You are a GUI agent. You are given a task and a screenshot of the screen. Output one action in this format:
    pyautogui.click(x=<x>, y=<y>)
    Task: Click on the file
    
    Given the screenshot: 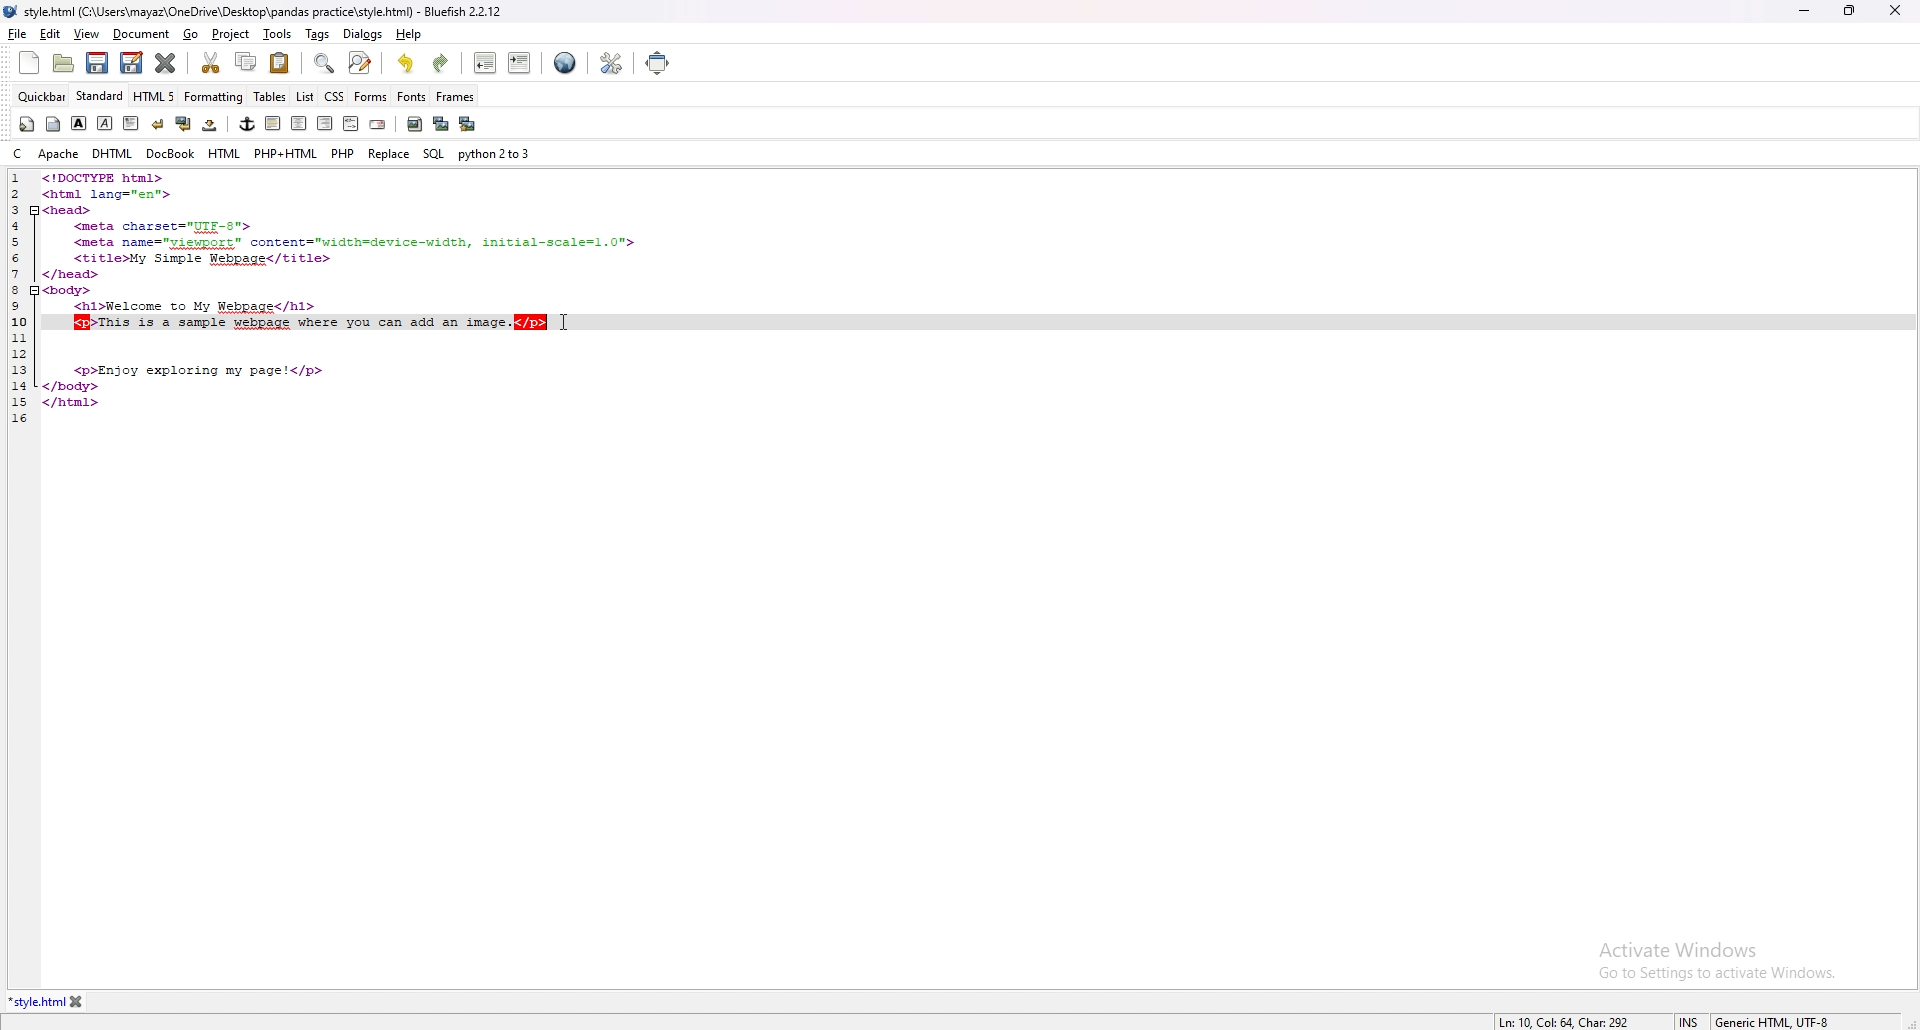 What is the action you would take?
    pyautogui.click(x=18, y=34)
    